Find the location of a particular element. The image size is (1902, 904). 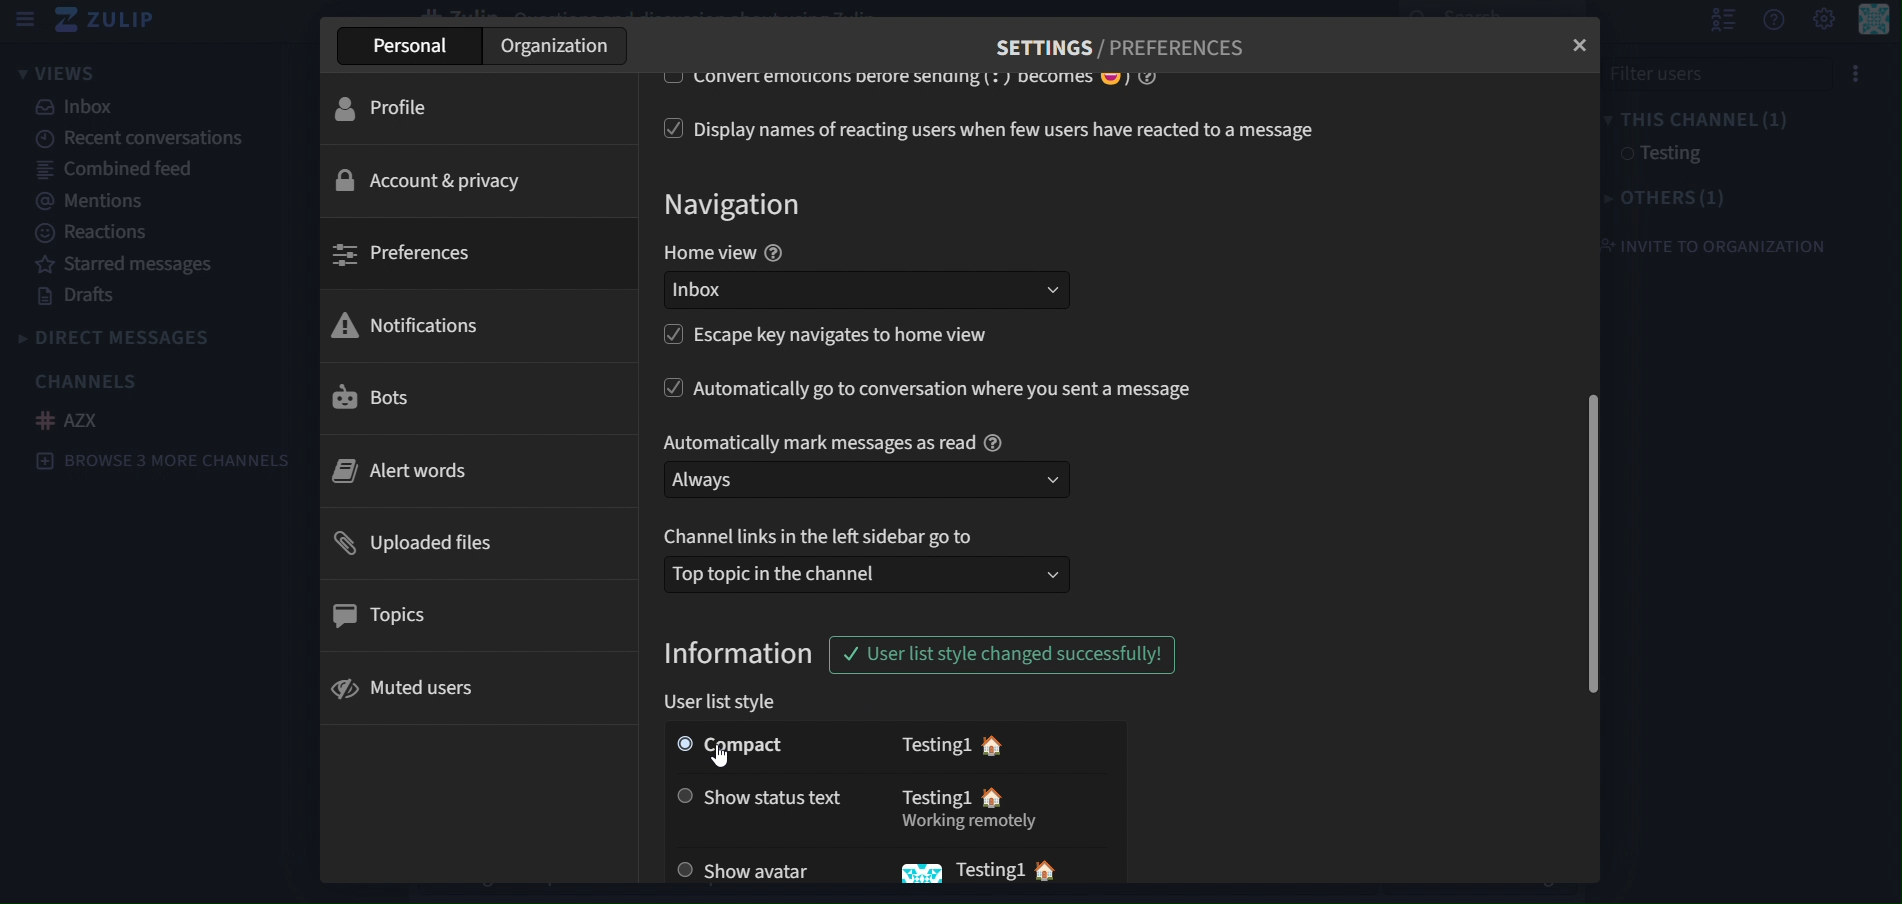

check box is located at coordinates (672, 340).